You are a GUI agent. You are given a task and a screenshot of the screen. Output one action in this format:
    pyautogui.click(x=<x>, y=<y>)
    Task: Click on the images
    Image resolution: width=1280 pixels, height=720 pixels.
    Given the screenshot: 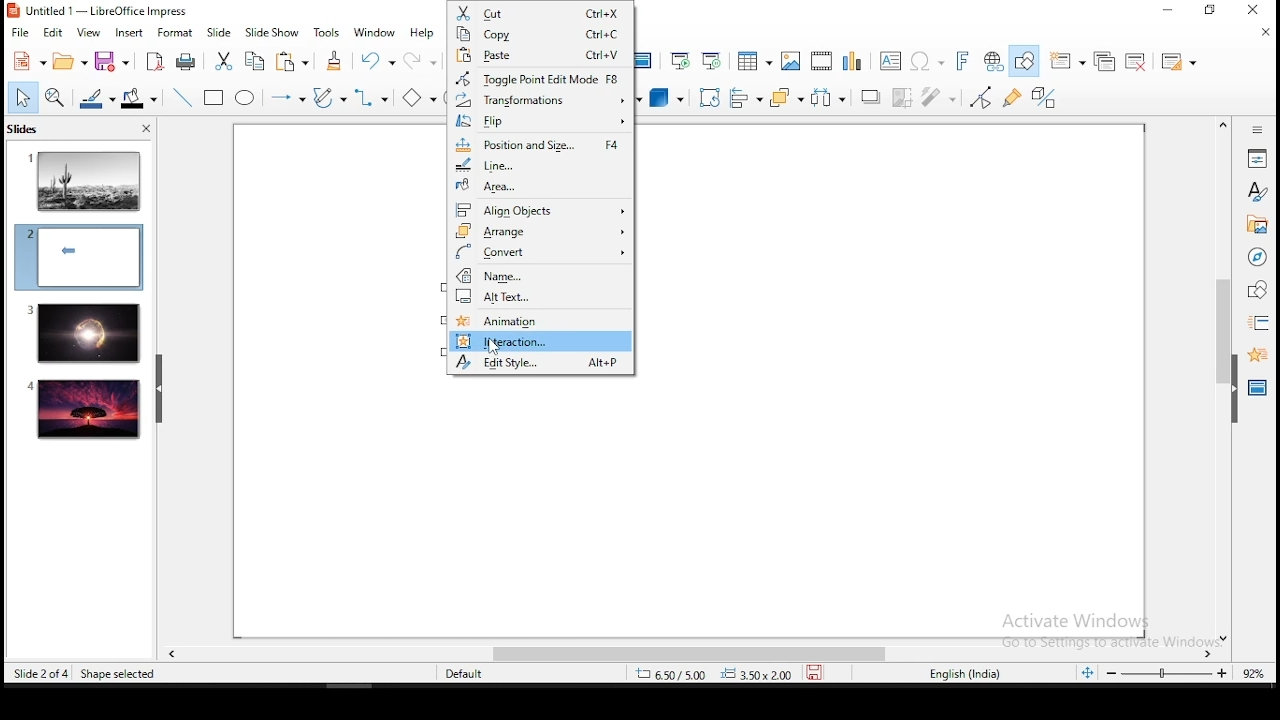 What is the action you would take?
    pyautogui.click(x=789, y=61)
    